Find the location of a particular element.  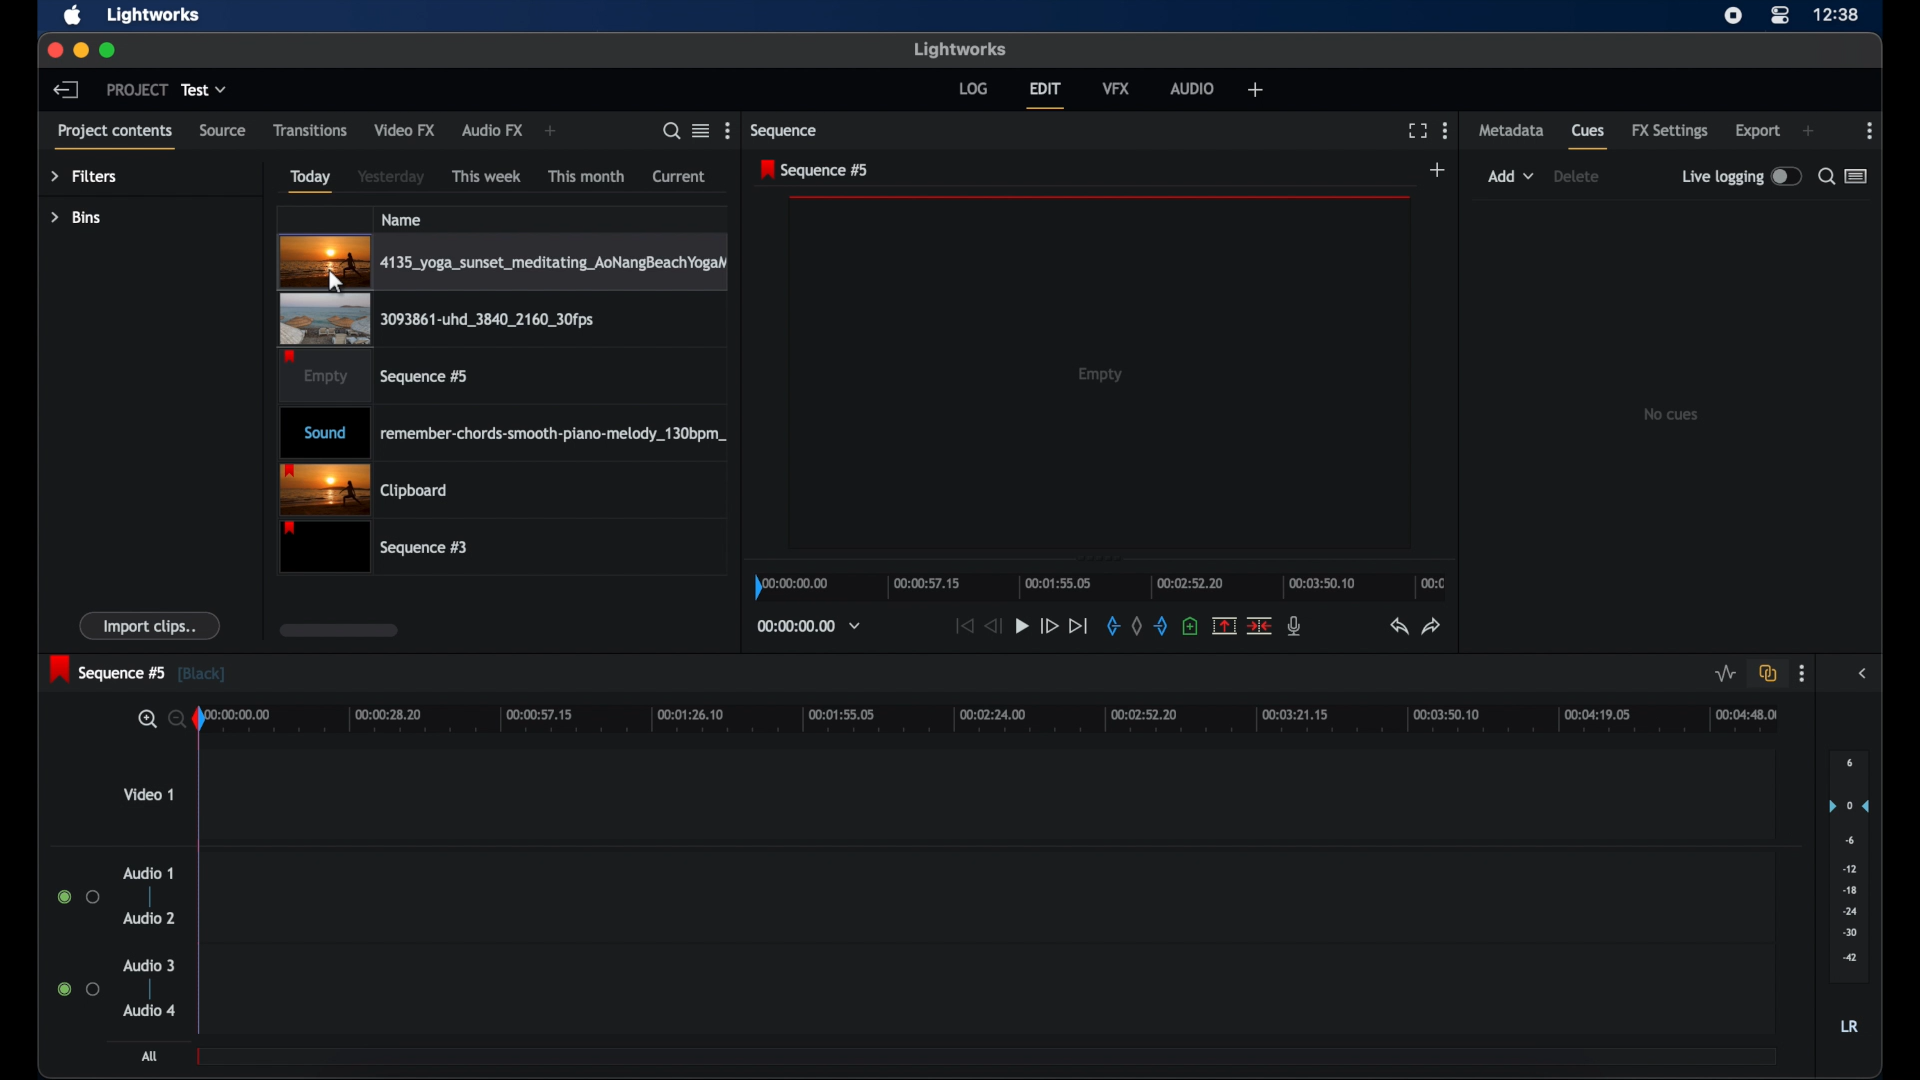

screen recorder icon is located at coordinates (1732, 16).